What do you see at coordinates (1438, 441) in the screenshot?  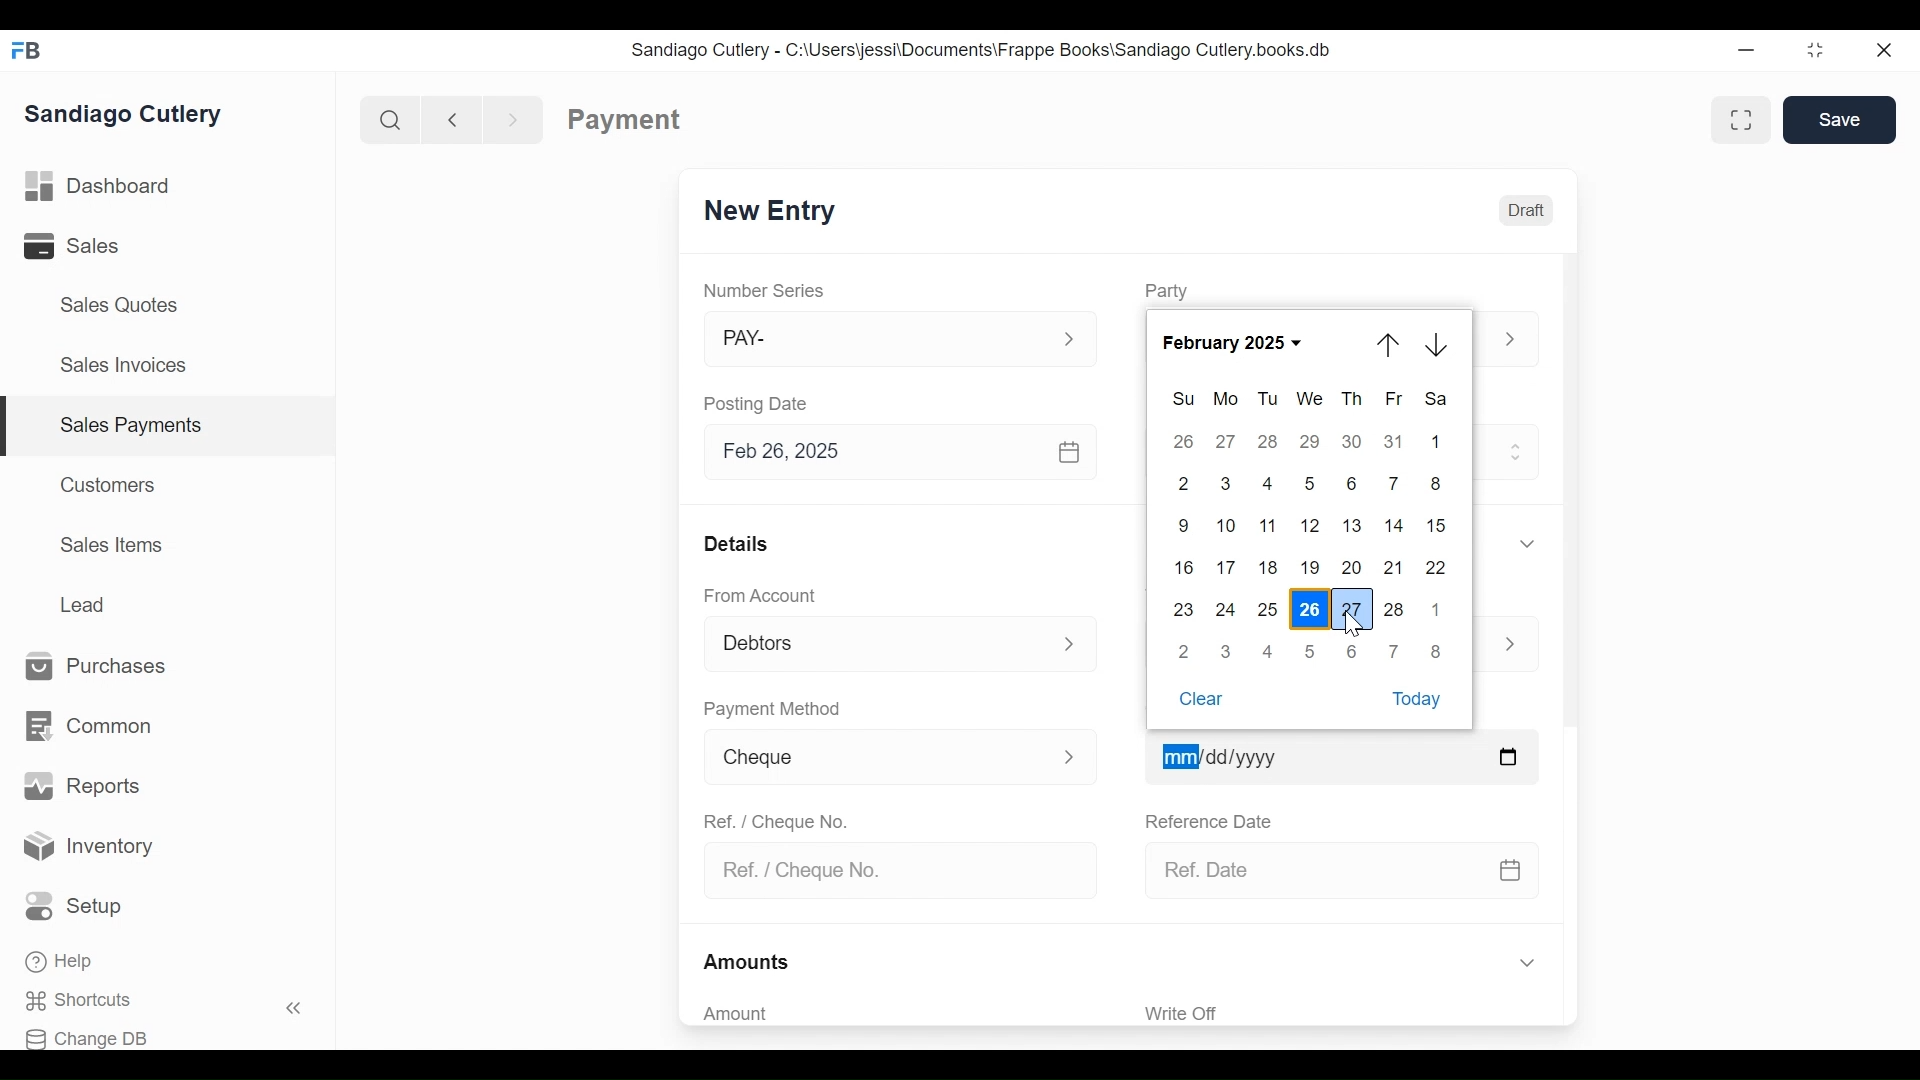 I see `1` at bounding box center [1438, 441].